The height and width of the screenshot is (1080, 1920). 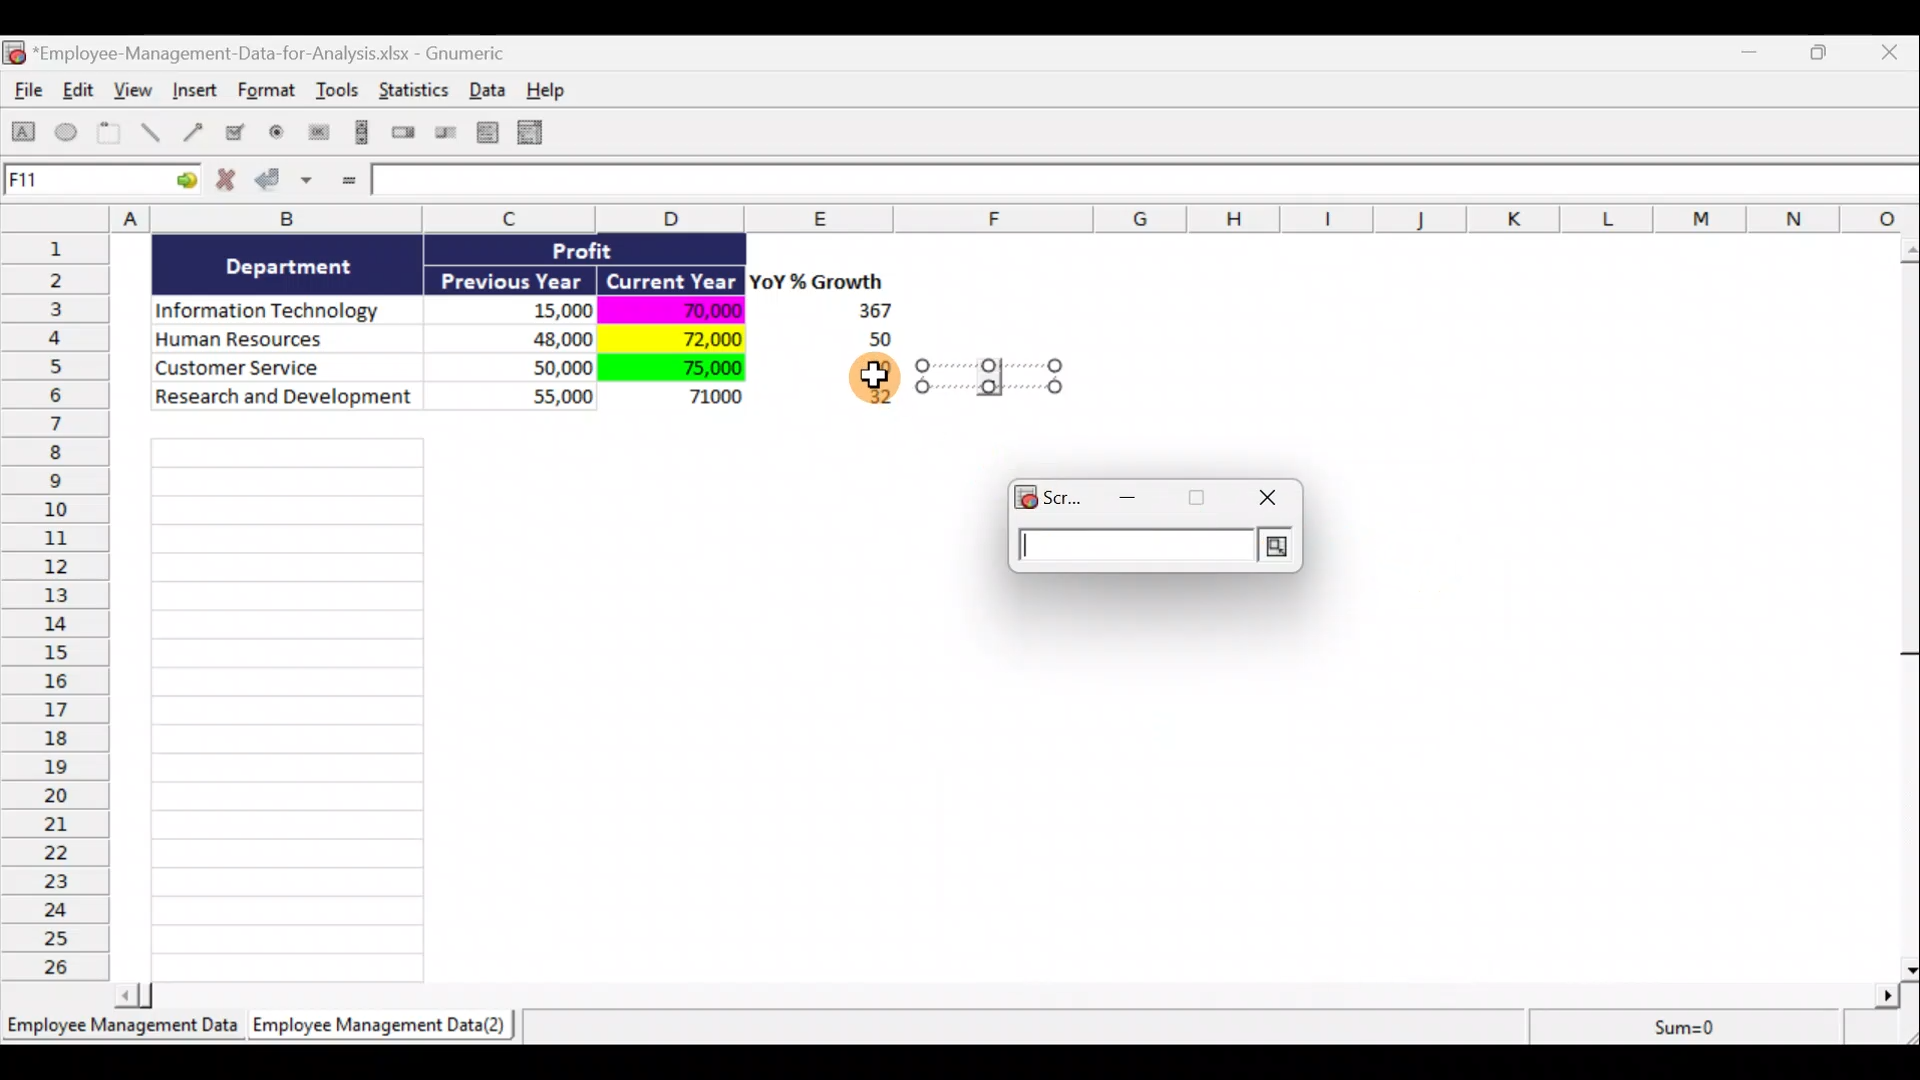 I want to click on Format, so click(x=269, y=94).